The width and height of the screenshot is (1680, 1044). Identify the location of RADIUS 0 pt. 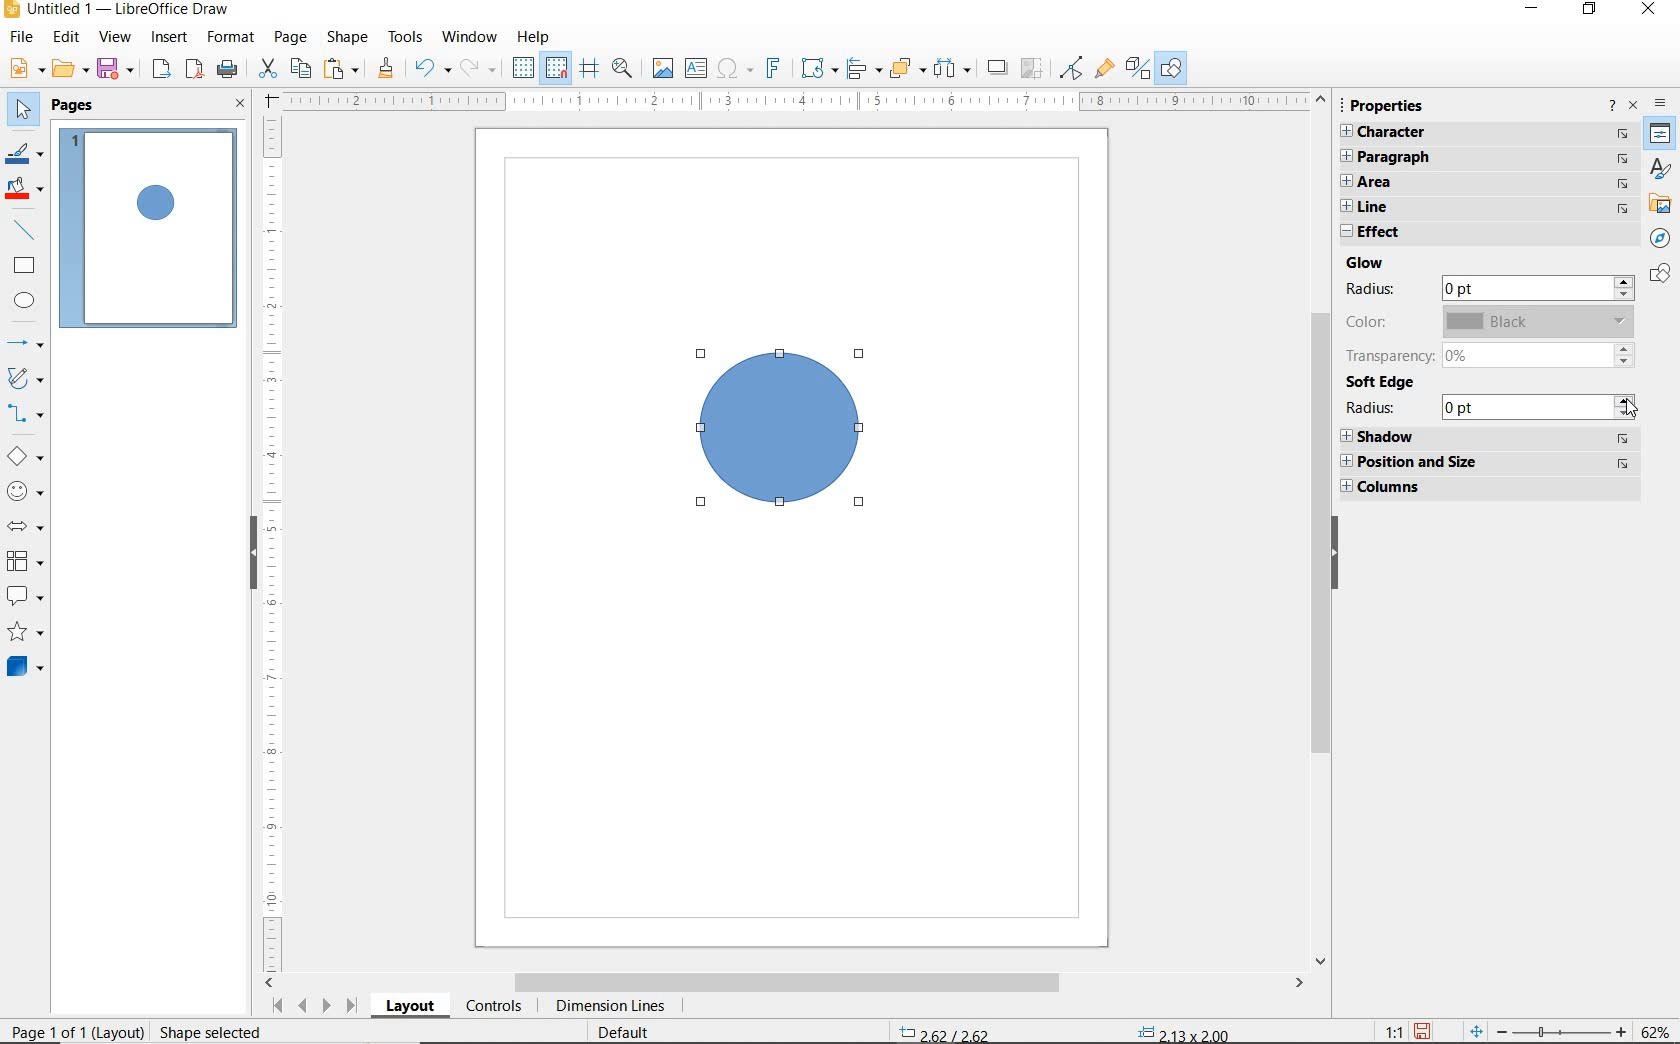
(1474, 407).